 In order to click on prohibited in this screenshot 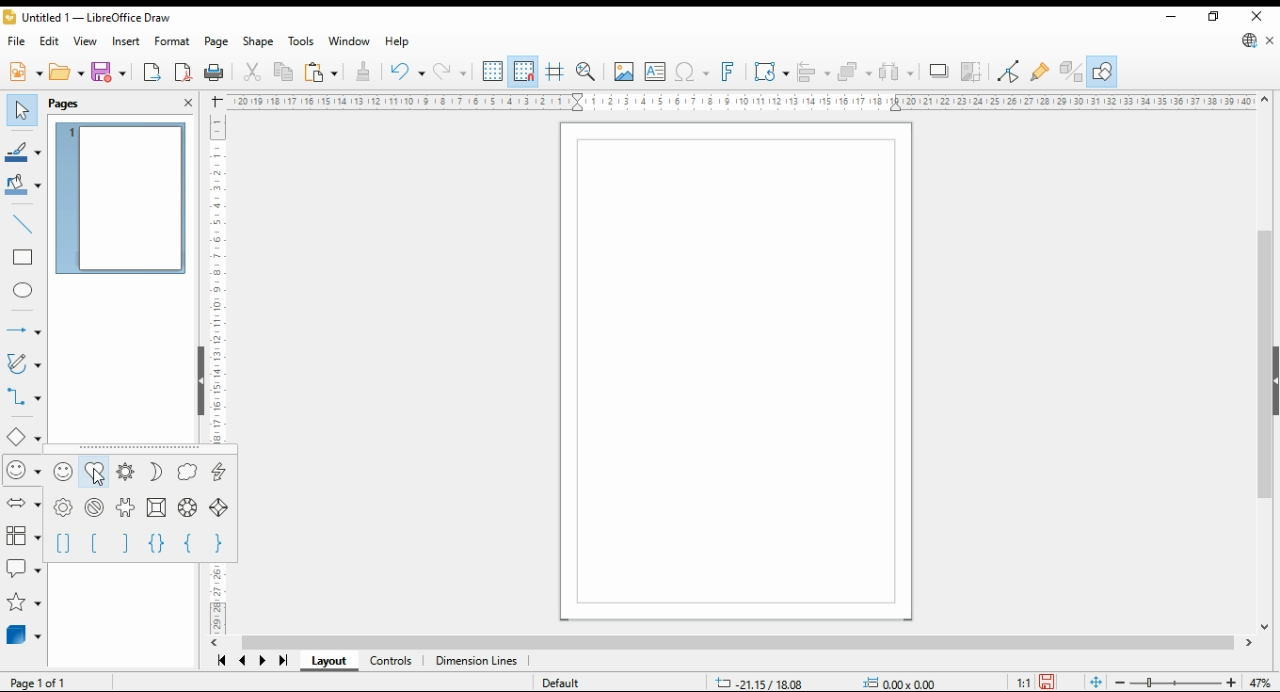, I will do `click(96, 508)`.